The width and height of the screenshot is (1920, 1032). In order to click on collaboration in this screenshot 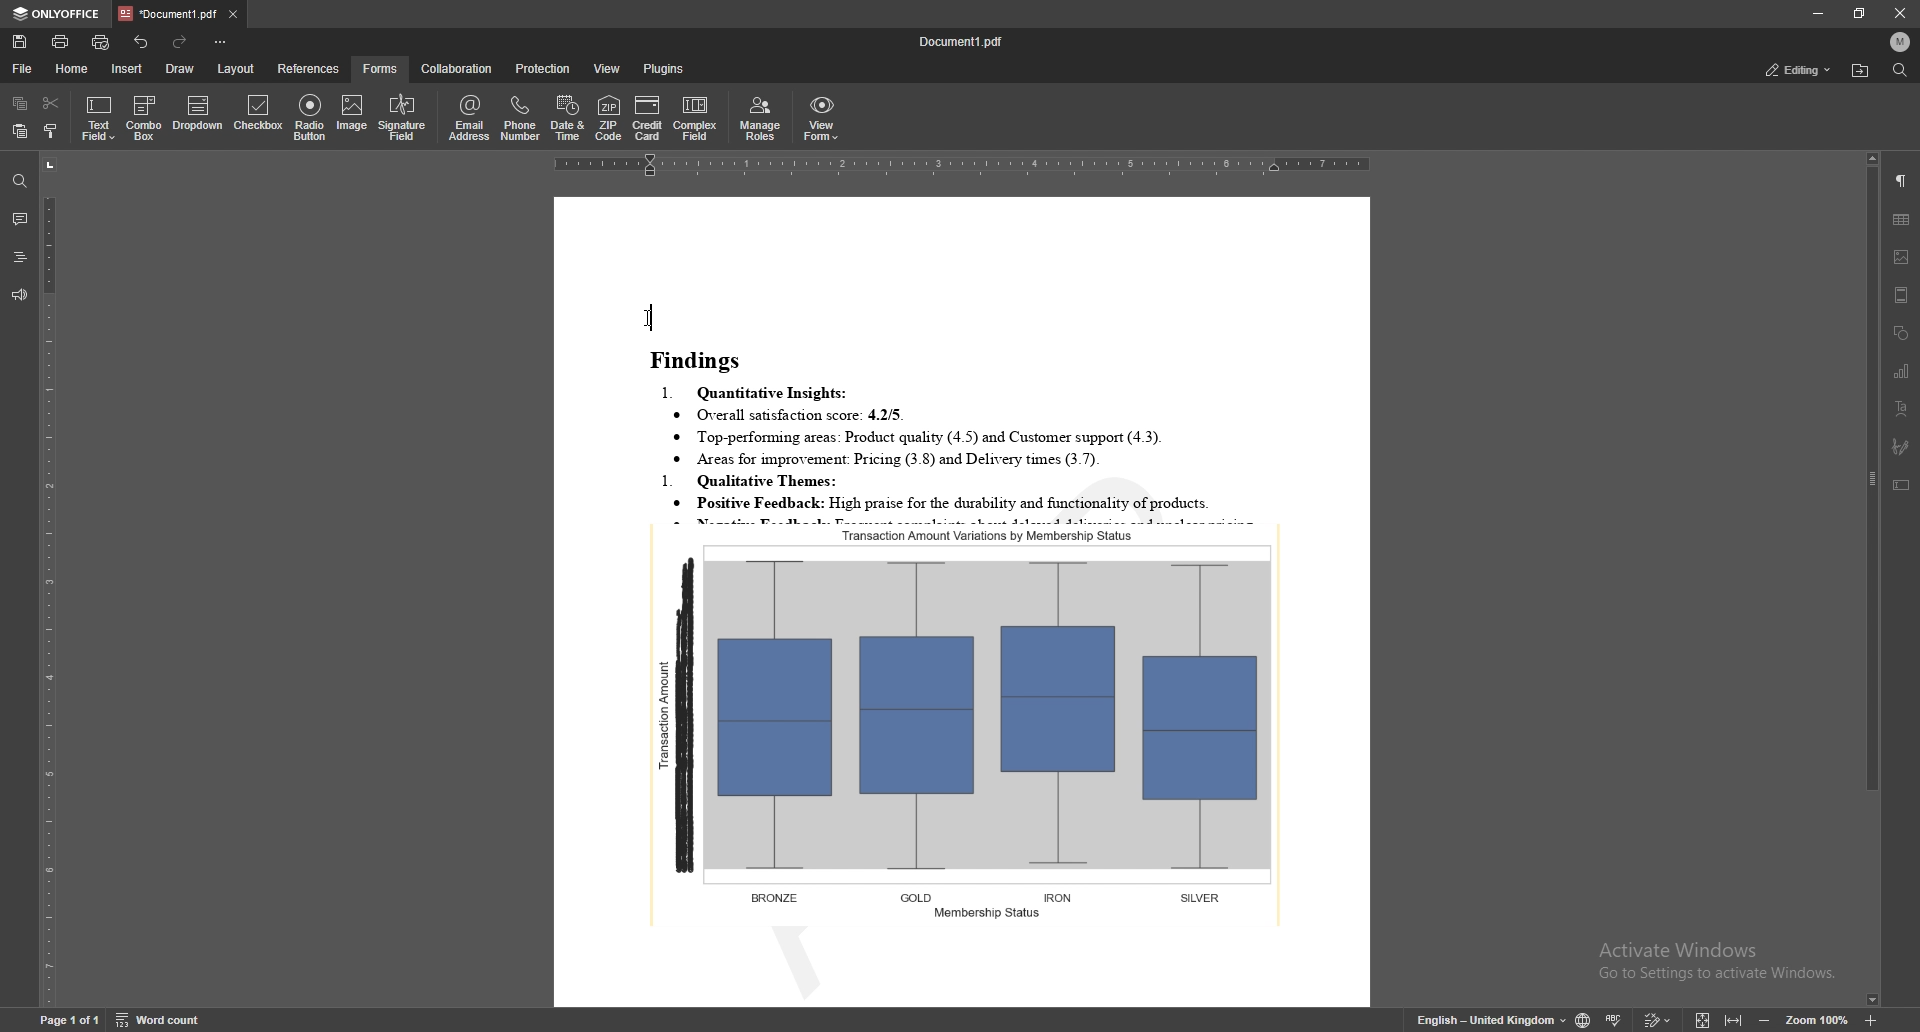, I will do `click(459, 67)`.